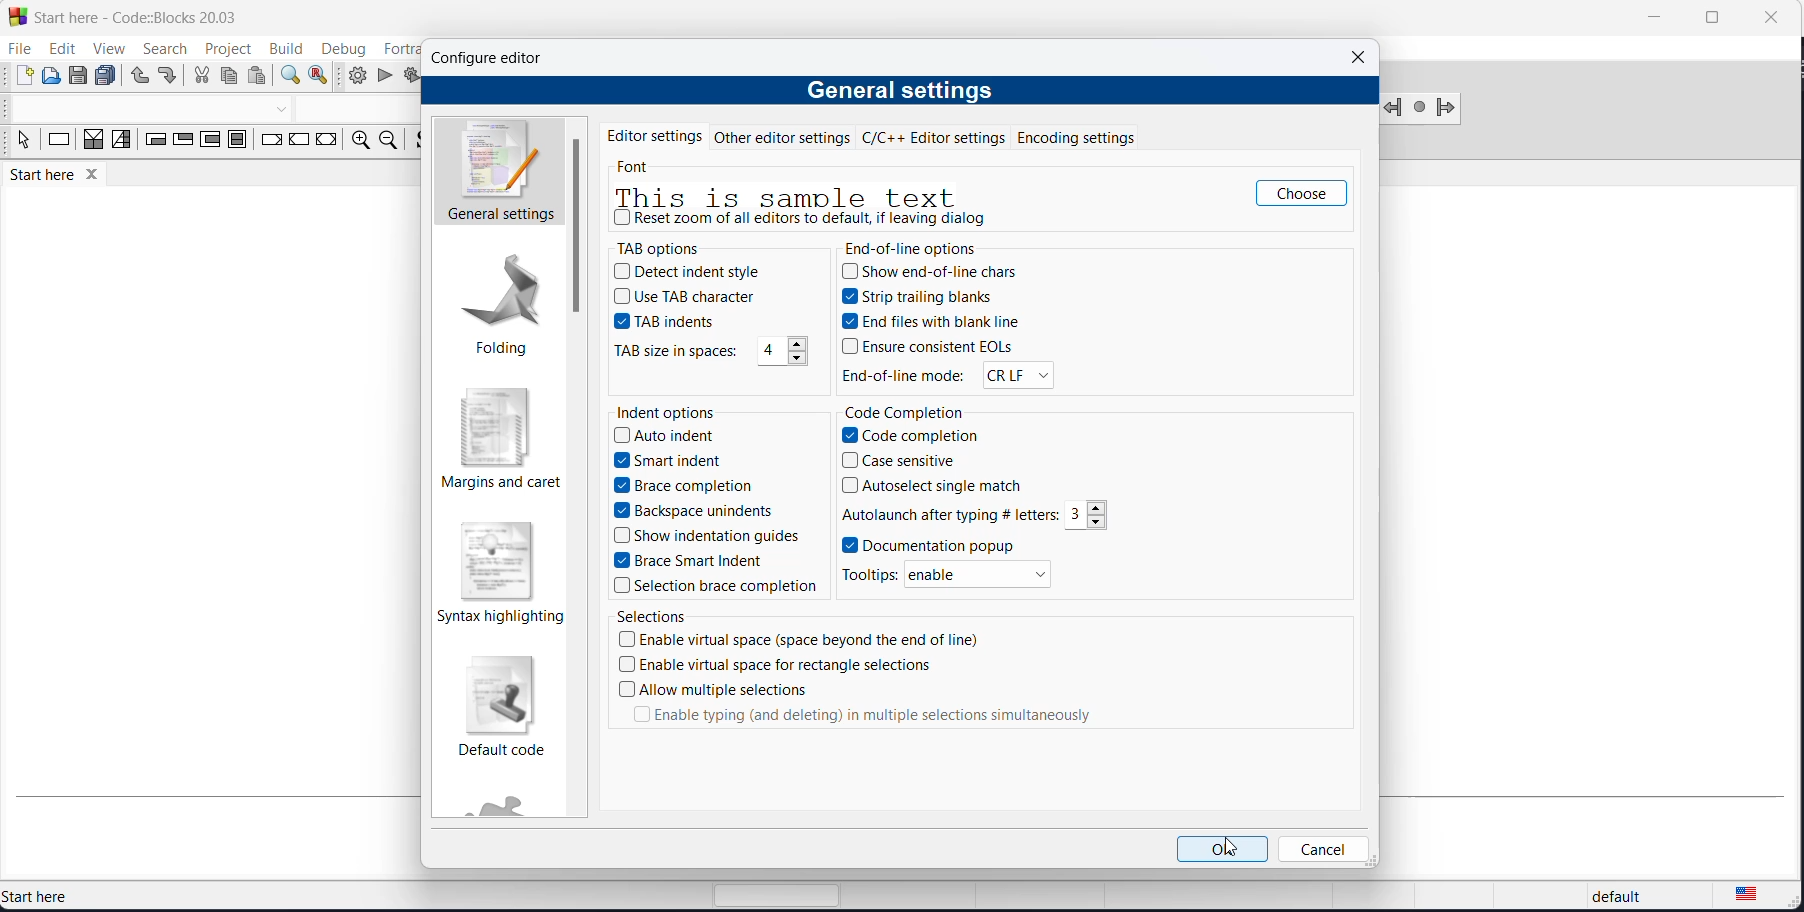  What do you see at coordinates (322, 76) in the screenshot?
I see `replace` at bounding box center [322, 76].